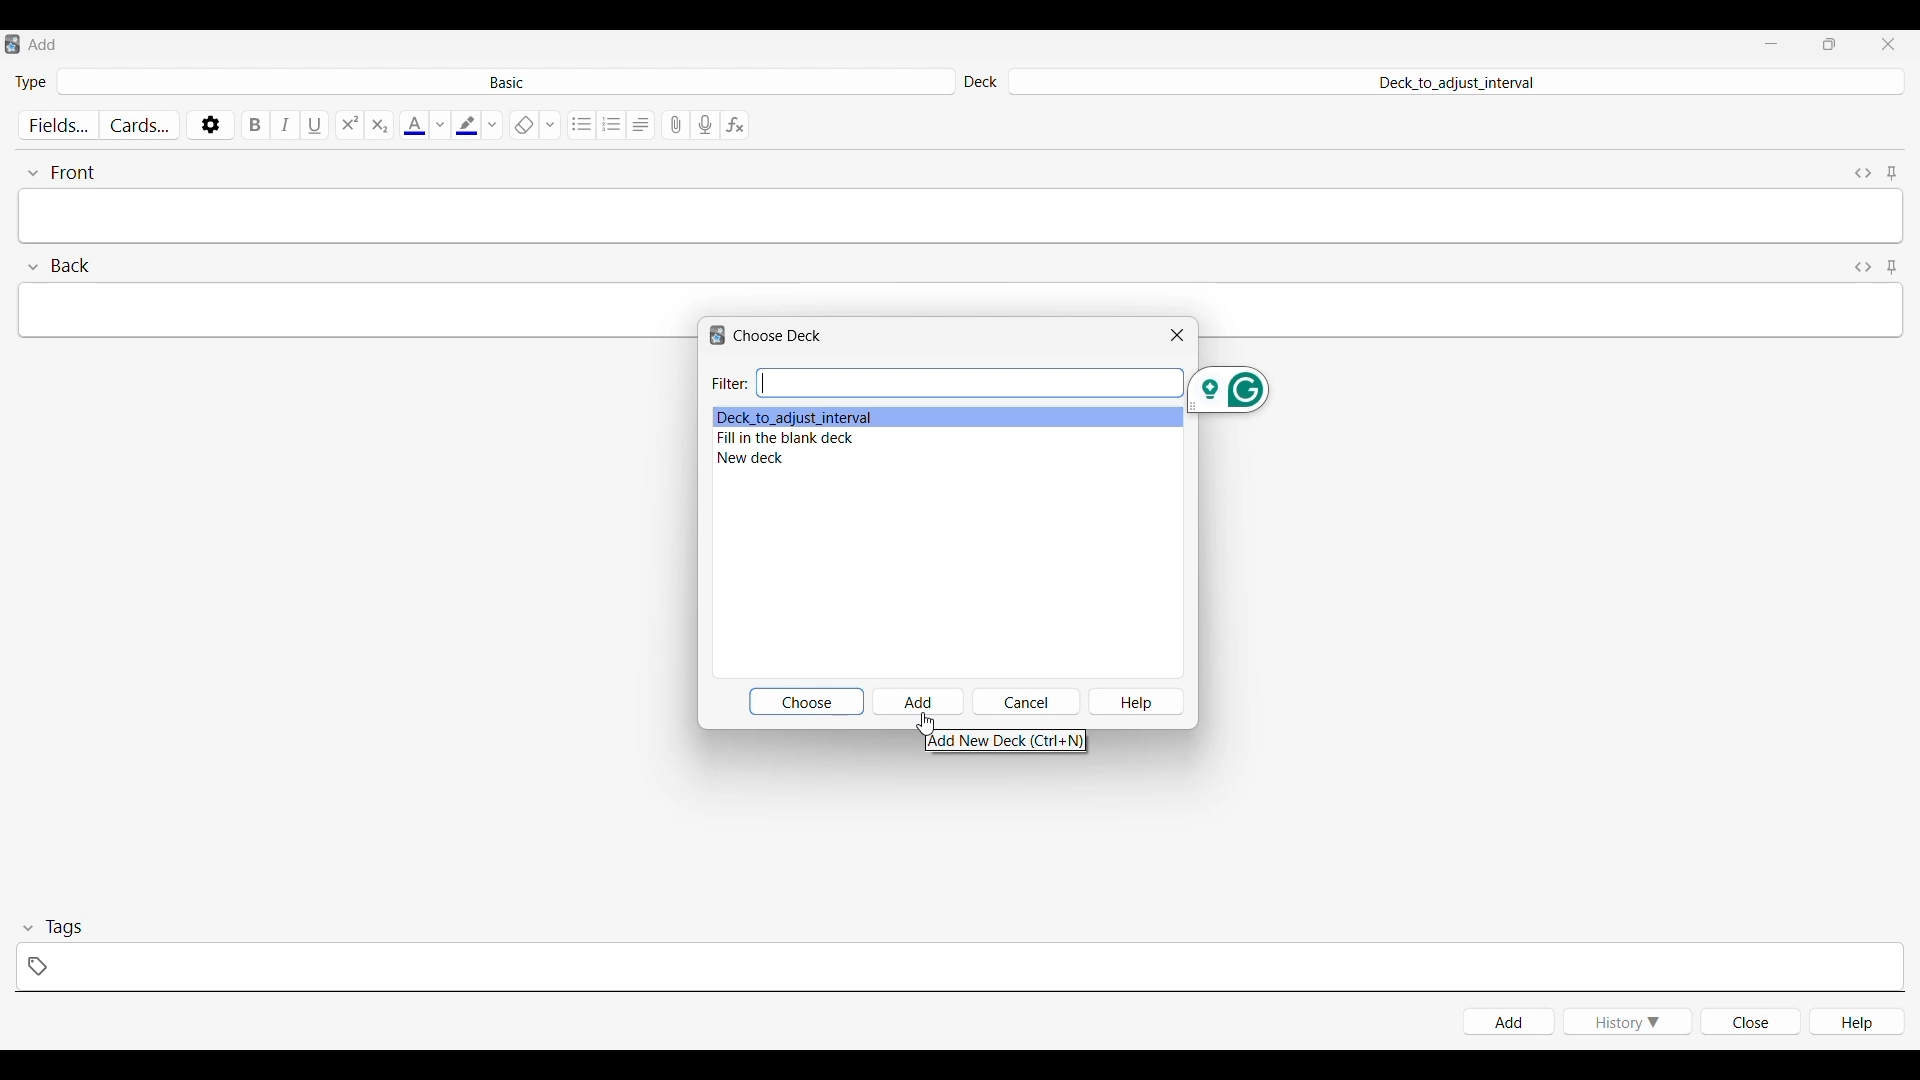 The image size is (1920, 1080). What do you see at coordinates (1771, 44) in the screenshot?
I see `Minimize` at bounding box center [1771, 44].